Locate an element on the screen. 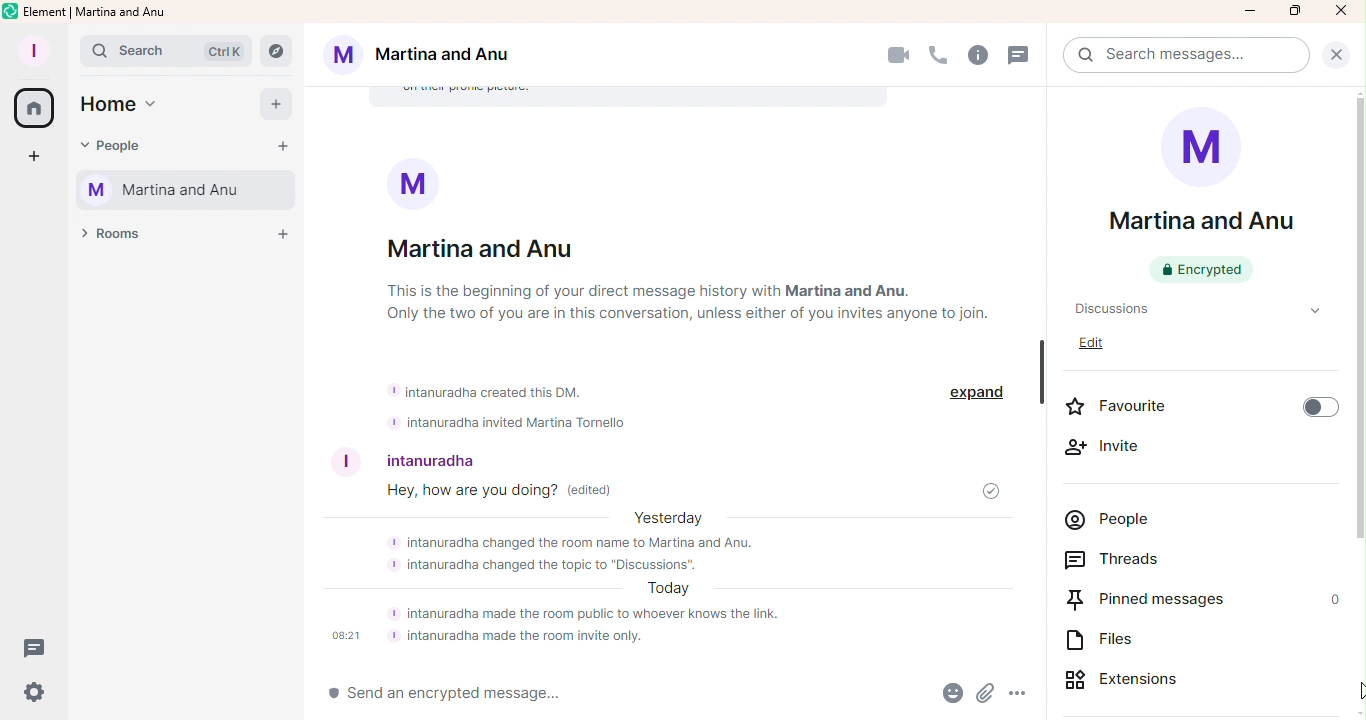  Create a space is located at coordinates (29, 157).